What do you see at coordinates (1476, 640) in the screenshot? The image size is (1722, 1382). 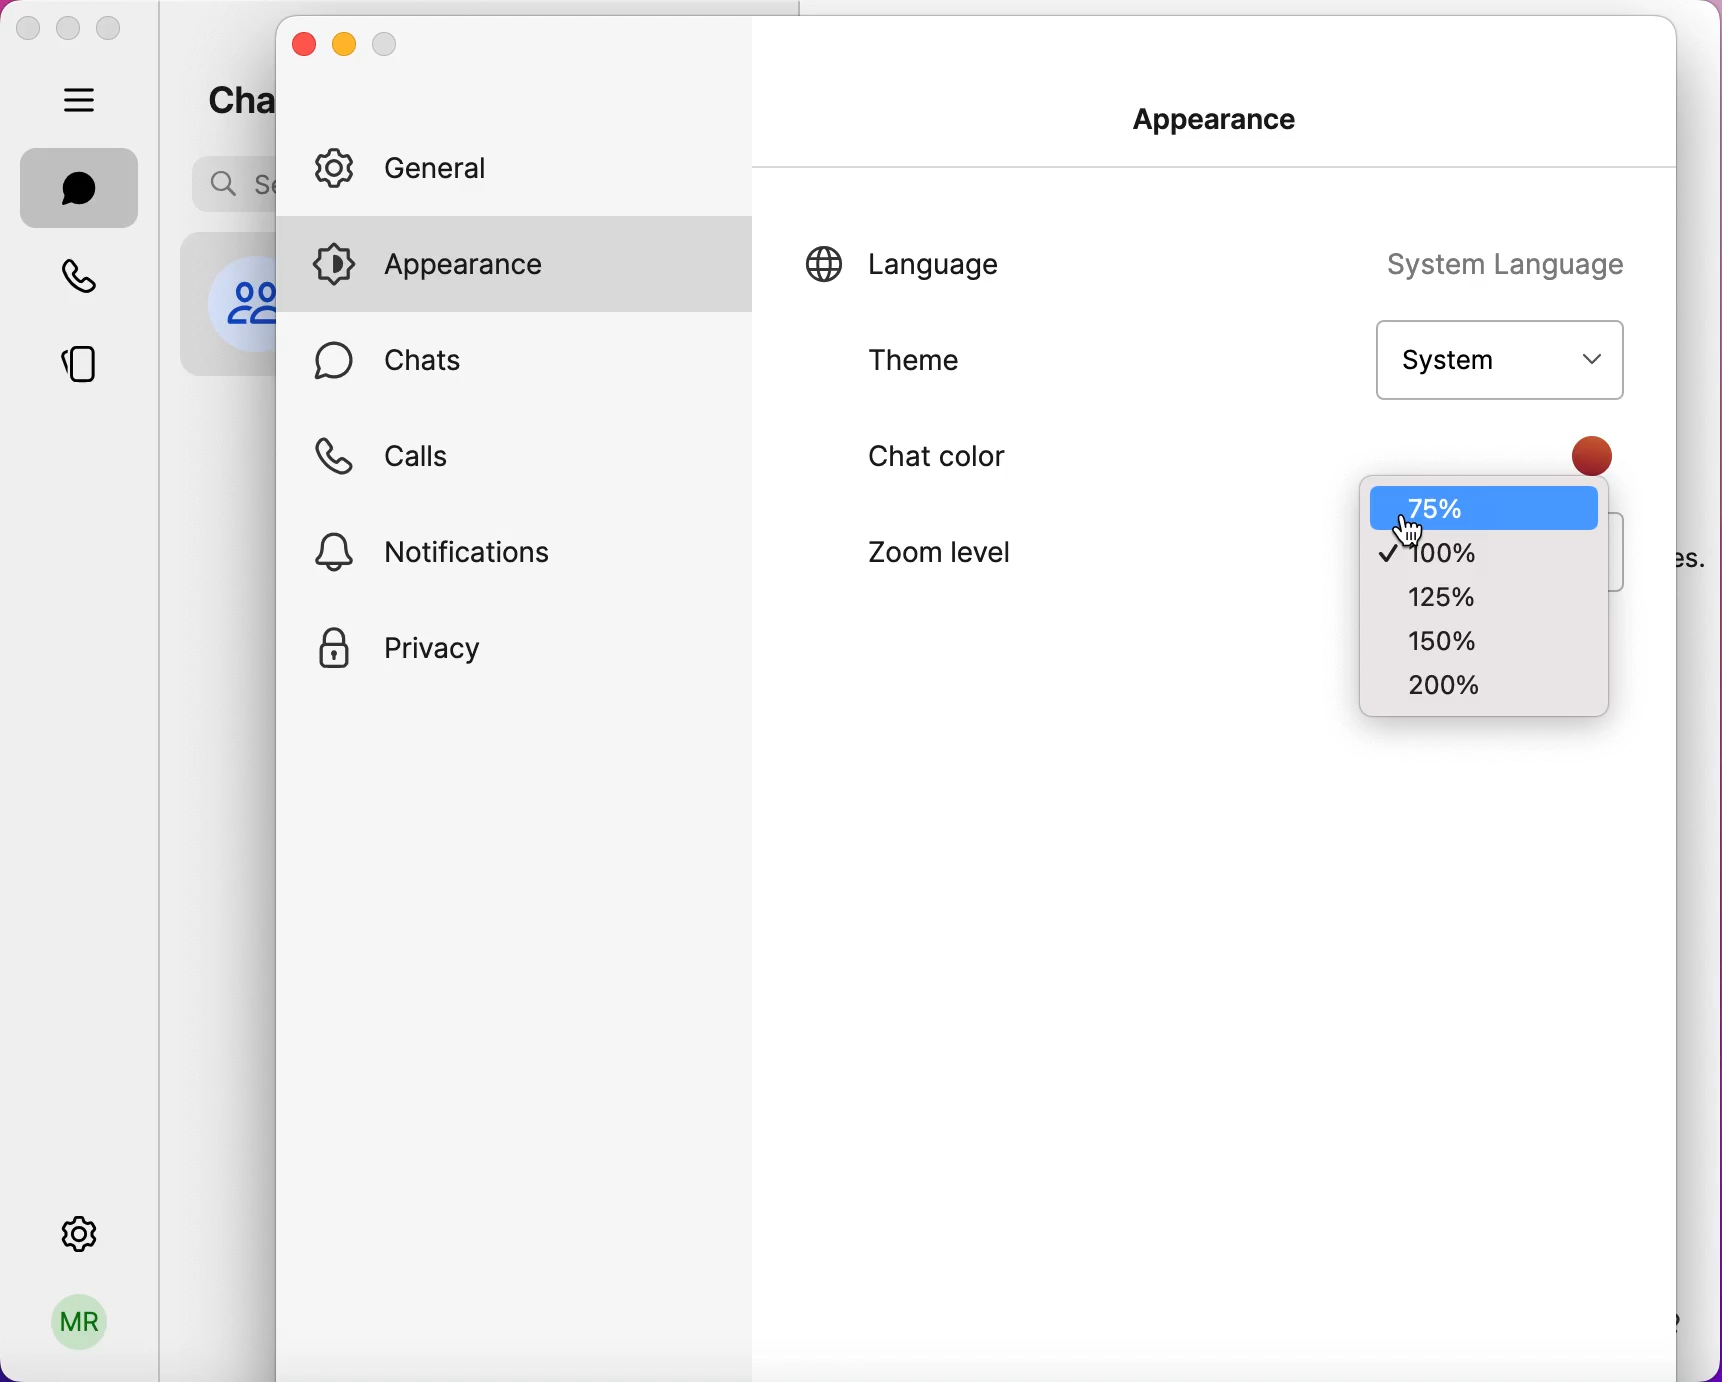 I see `150%` at bounding box center [1476, 640].